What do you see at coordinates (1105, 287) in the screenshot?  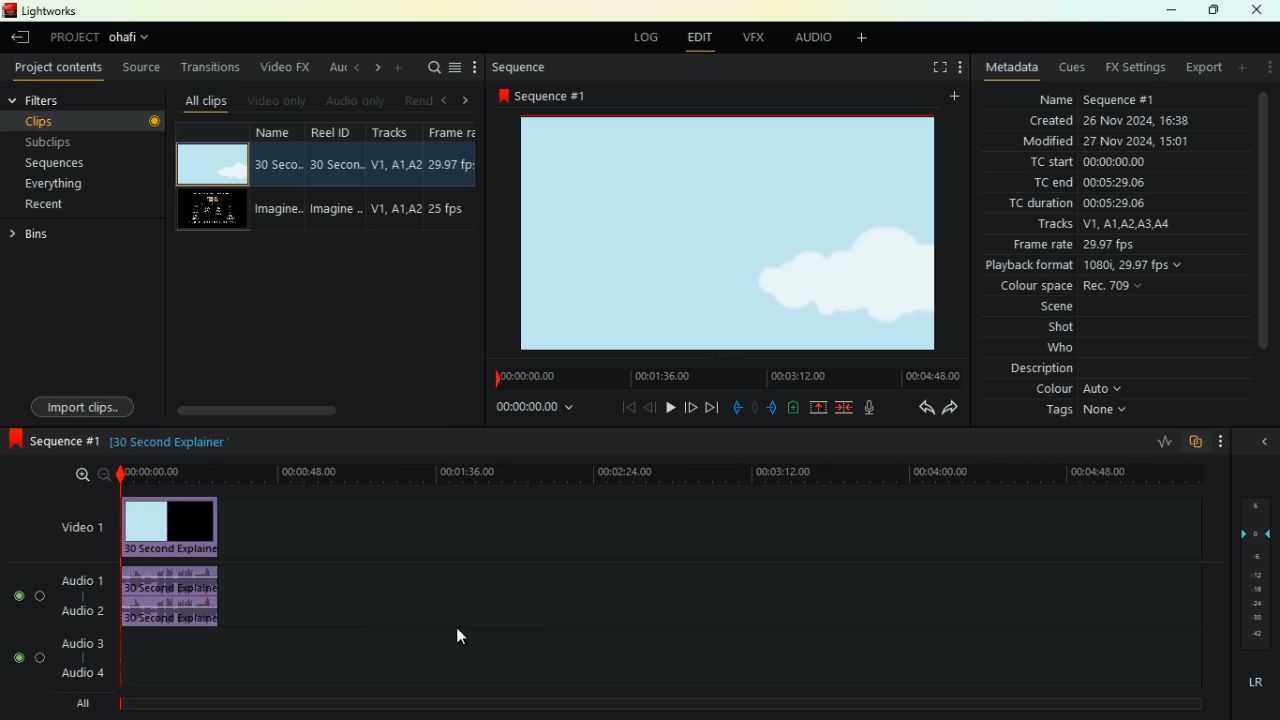 I see `colour space Rec 709` at bounding box center [1105, 287].